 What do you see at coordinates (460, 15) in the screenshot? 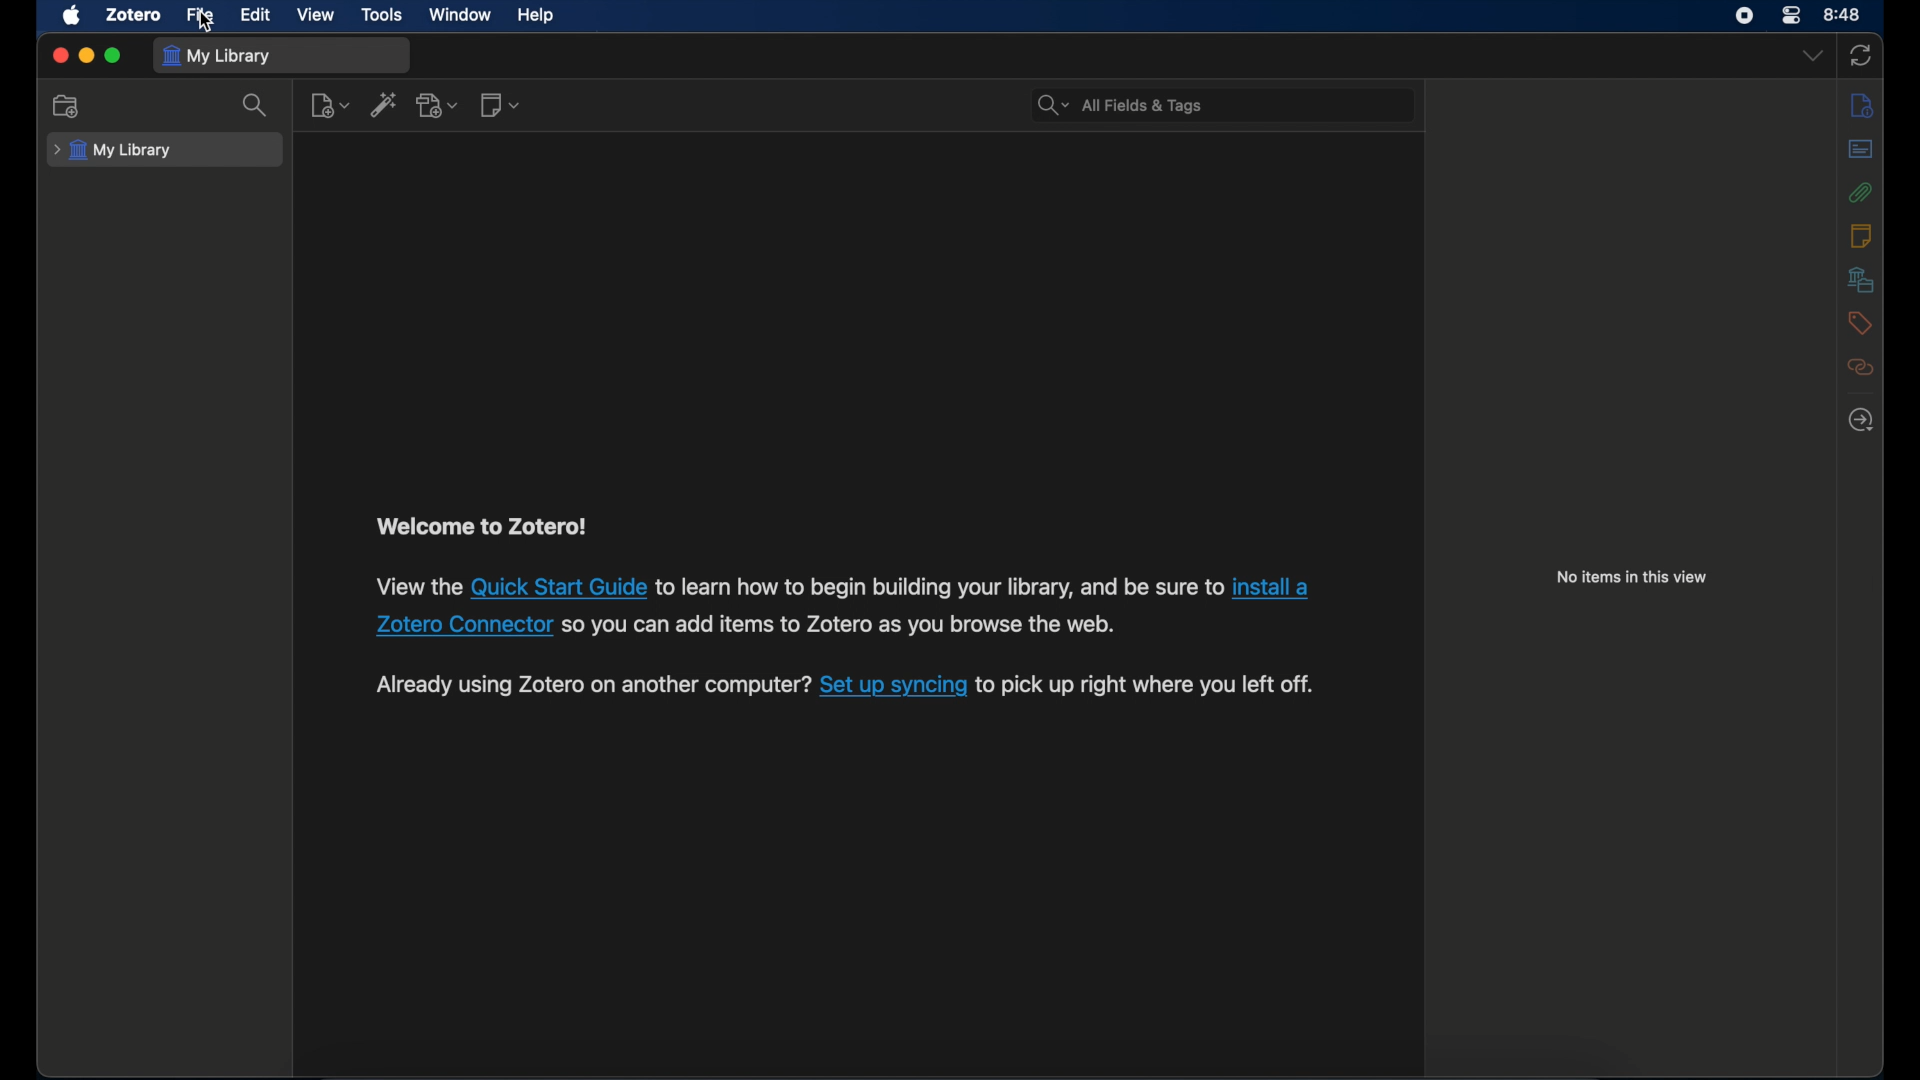
I see `window` at bounding box center [460, 15].